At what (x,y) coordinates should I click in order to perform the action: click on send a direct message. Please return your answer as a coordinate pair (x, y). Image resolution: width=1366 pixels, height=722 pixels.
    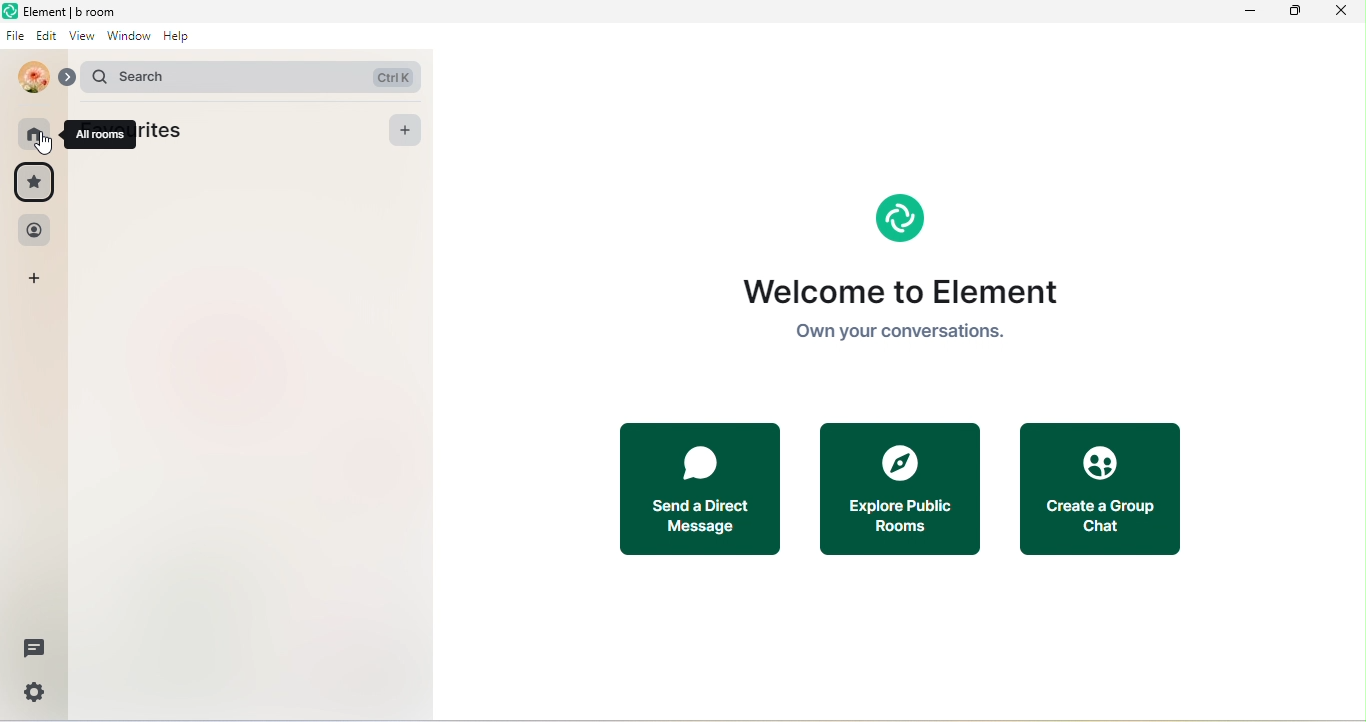
    Looking at the image, I should click on (703, 491).